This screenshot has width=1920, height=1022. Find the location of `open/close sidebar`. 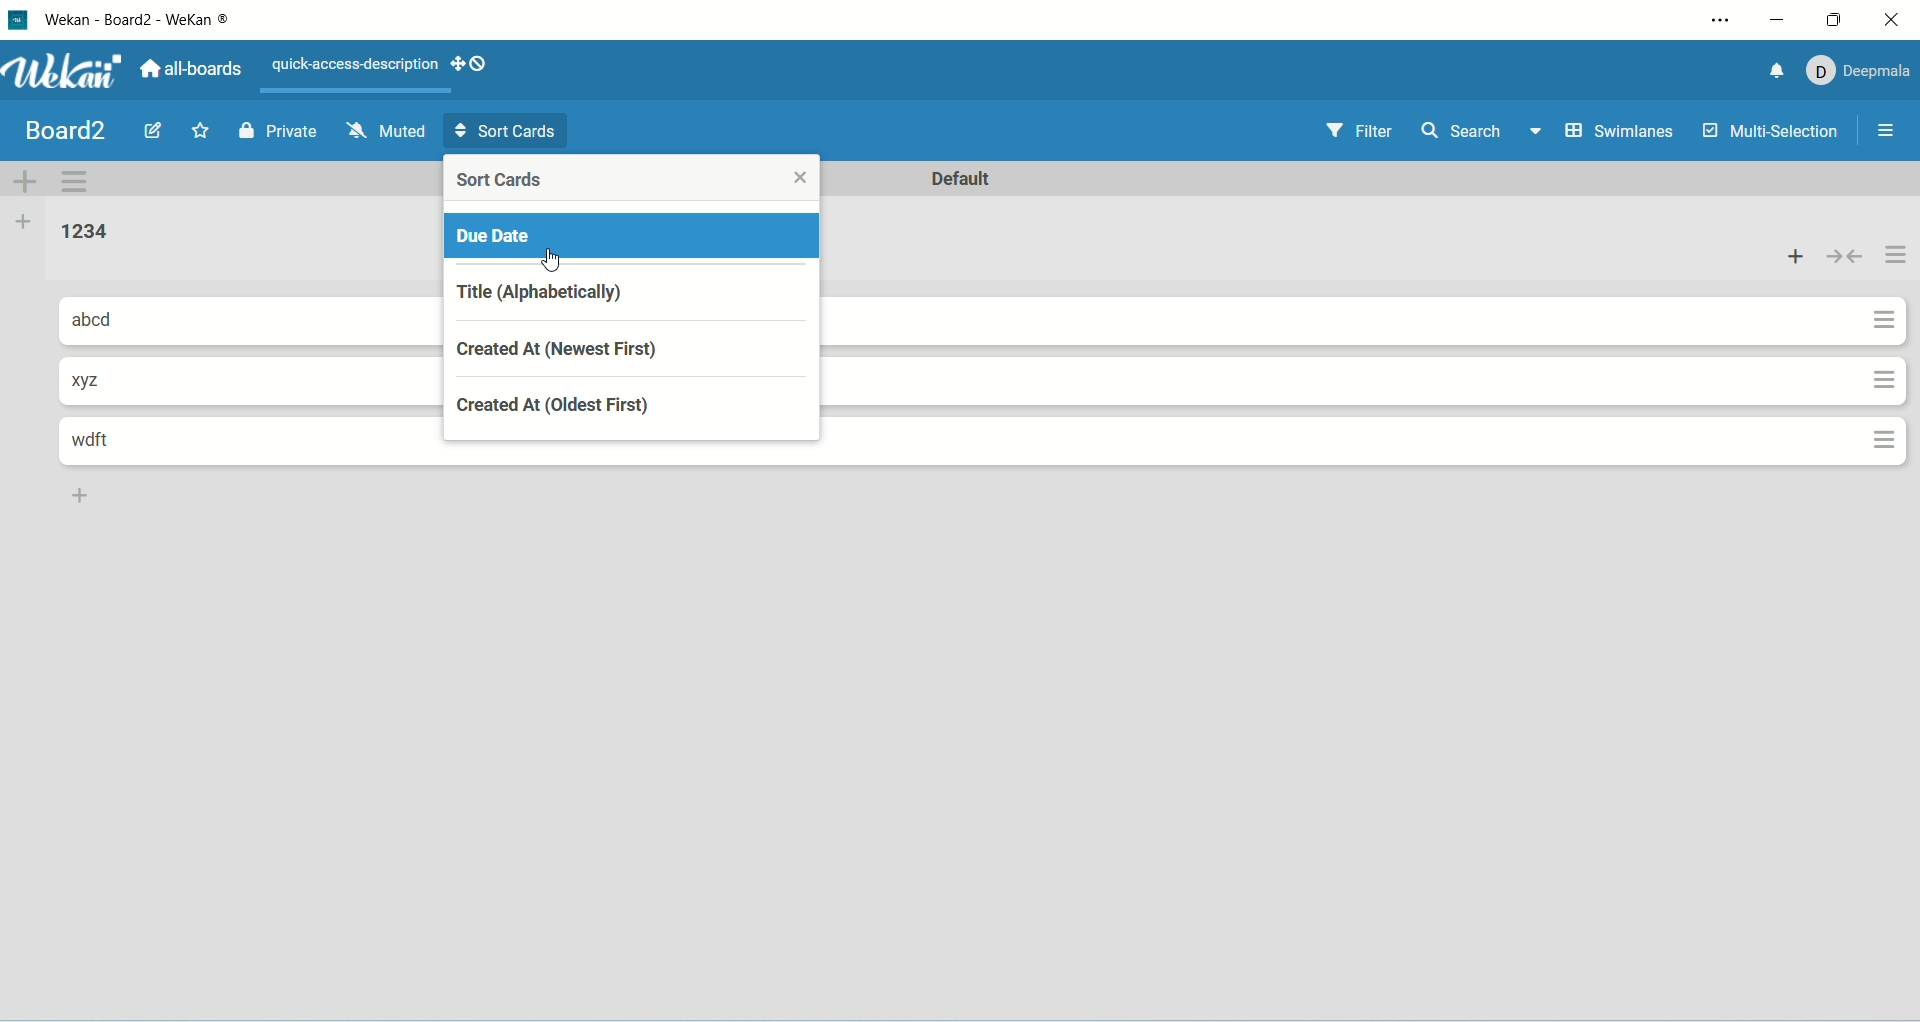

open/close sidebar is located at coordinates (1888, 131).